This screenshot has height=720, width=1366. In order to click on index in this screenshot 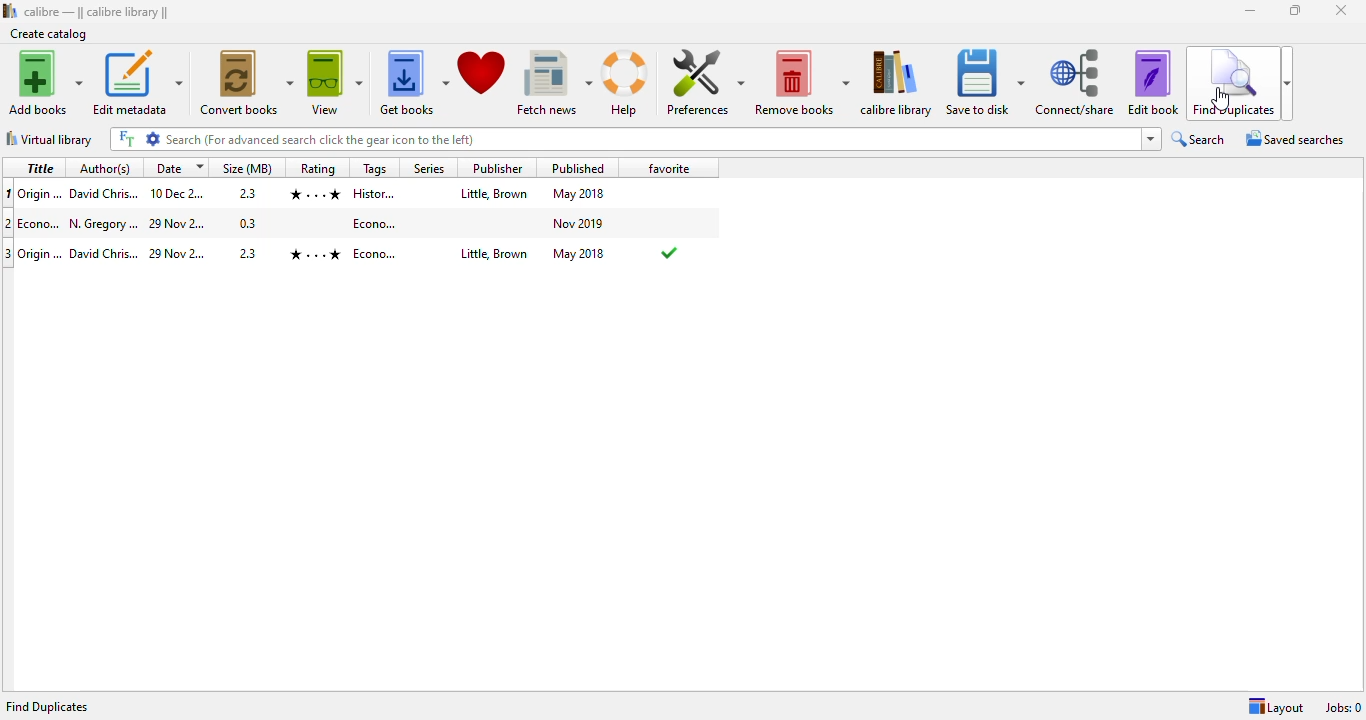, I will do `click(9, 221)`.